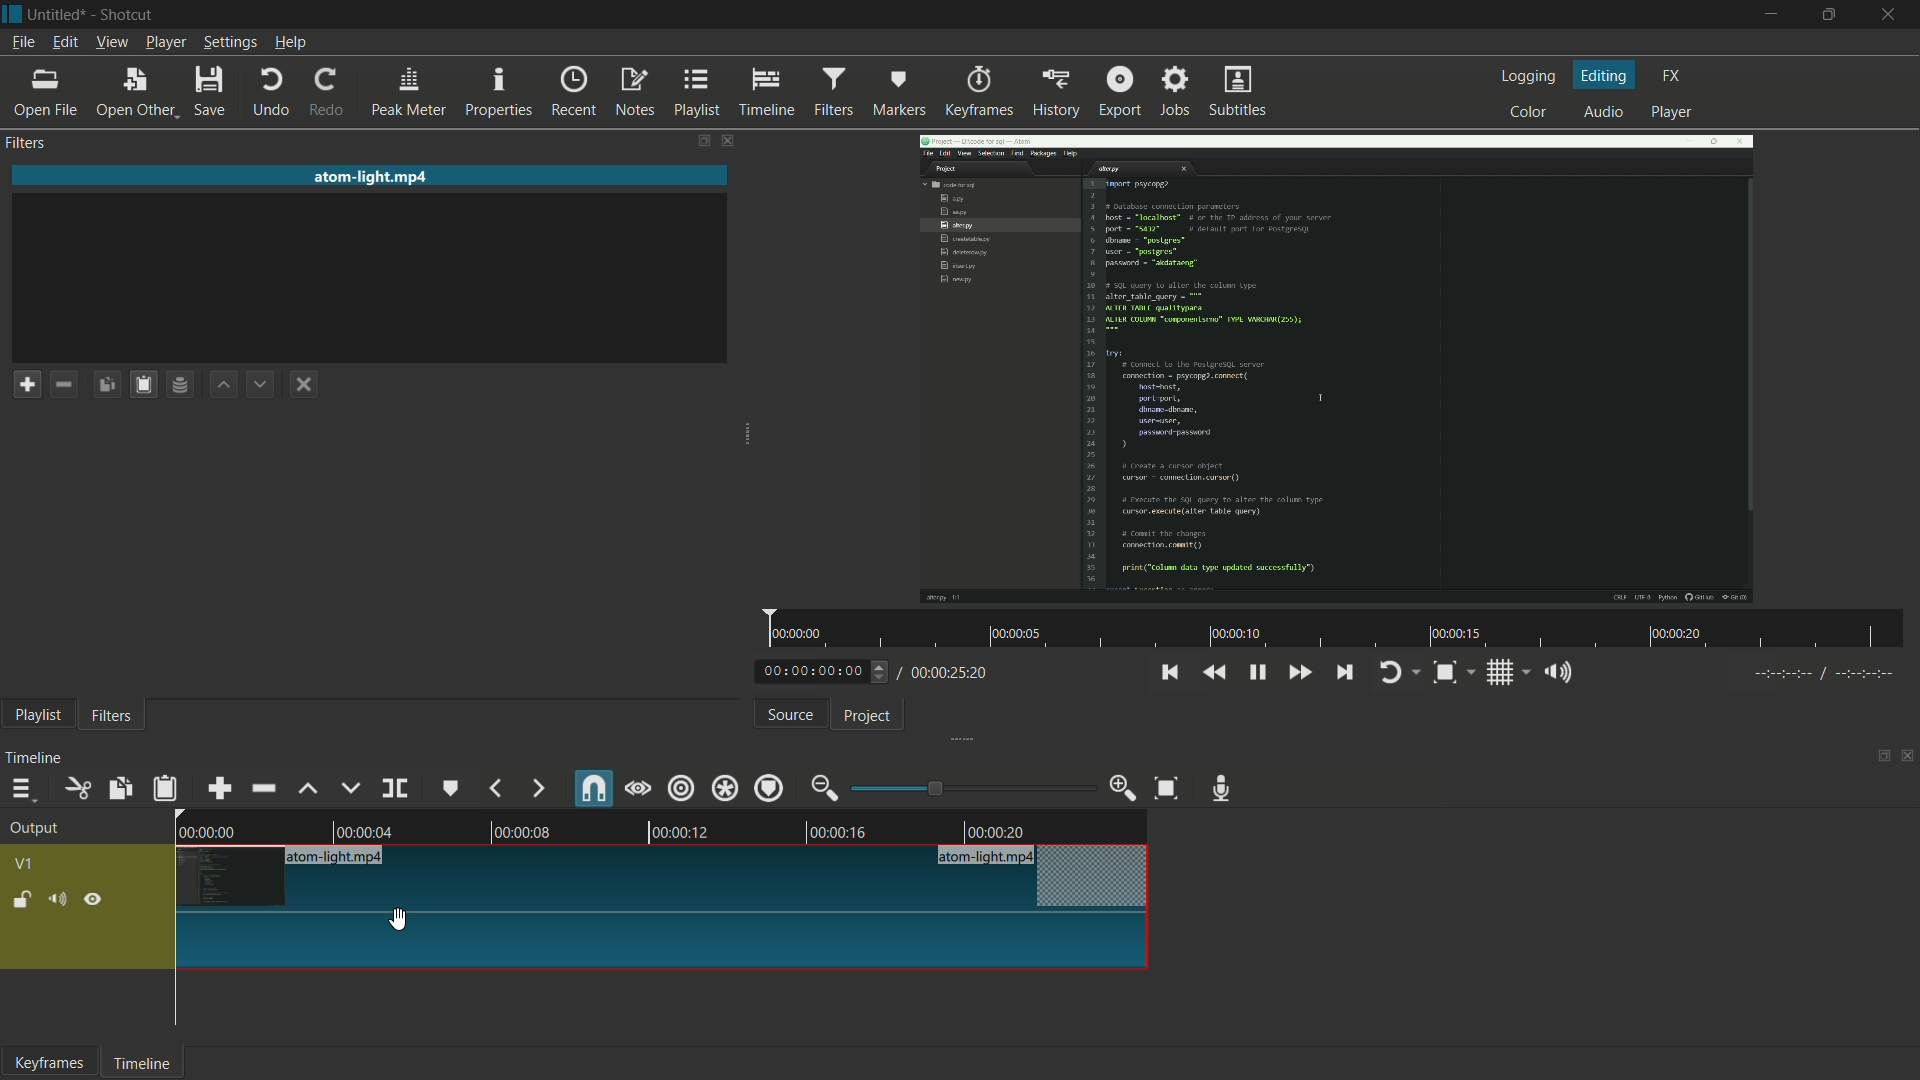 The image size is (1920, 1080). I want to click on timeline, so click(37, 759).